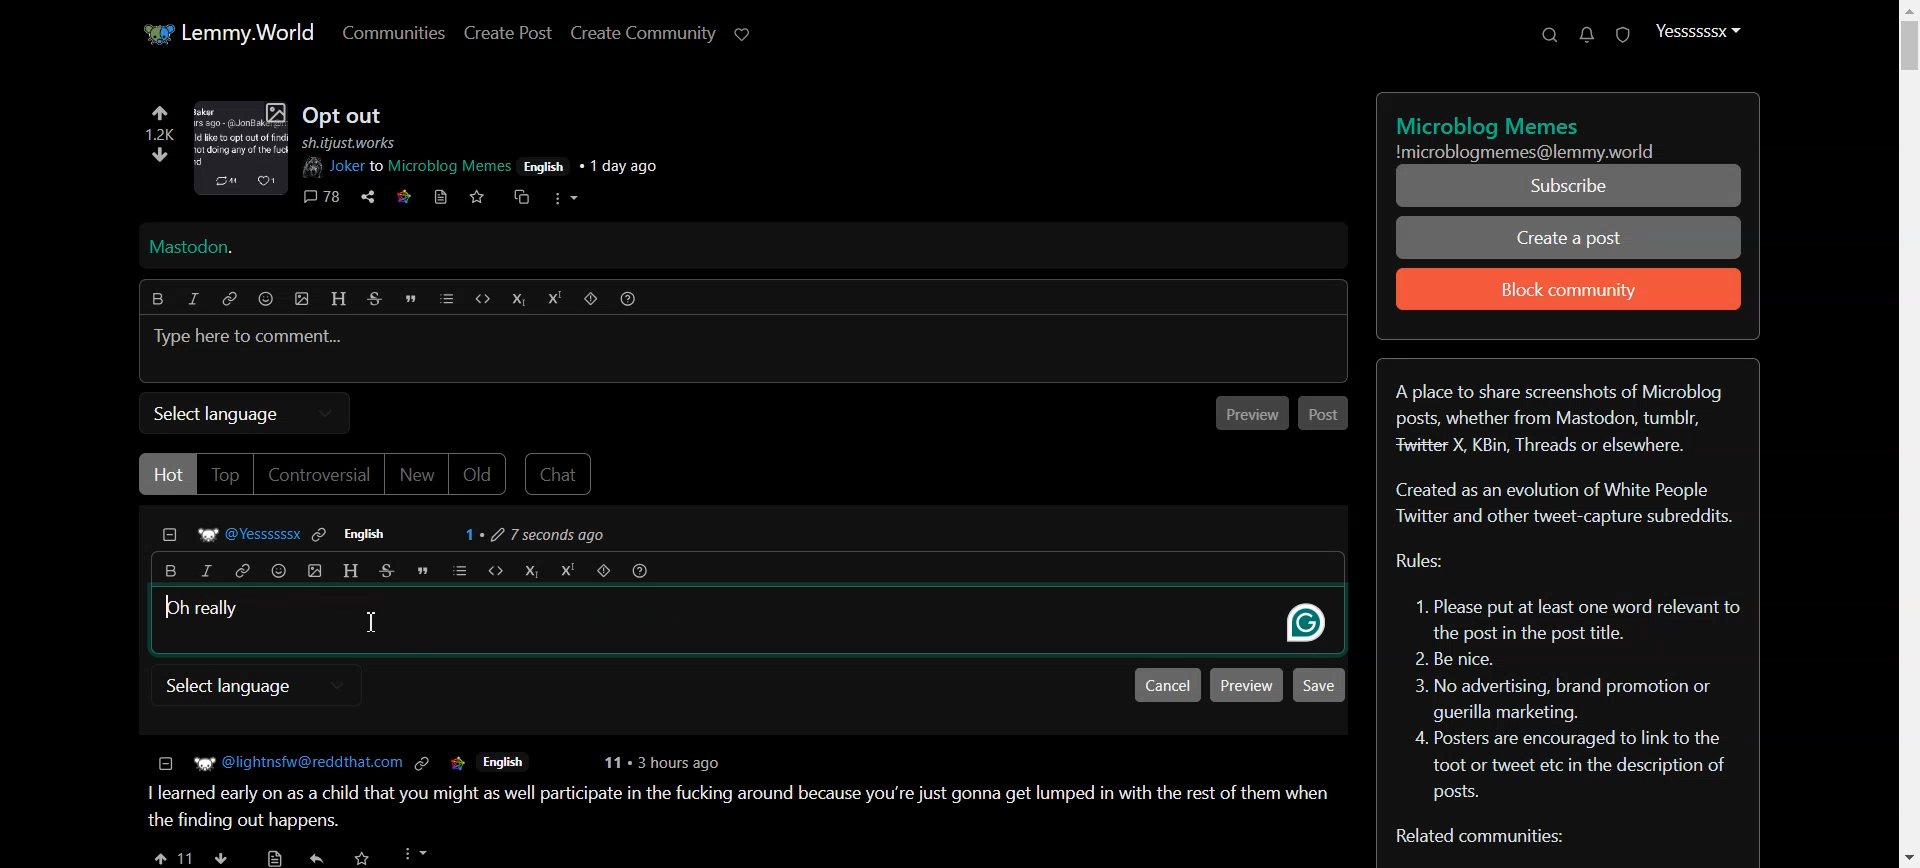  What do you see at coordinates (345, 113) in the screenshot?
I see `Posts` at bounding box center [345, 113].